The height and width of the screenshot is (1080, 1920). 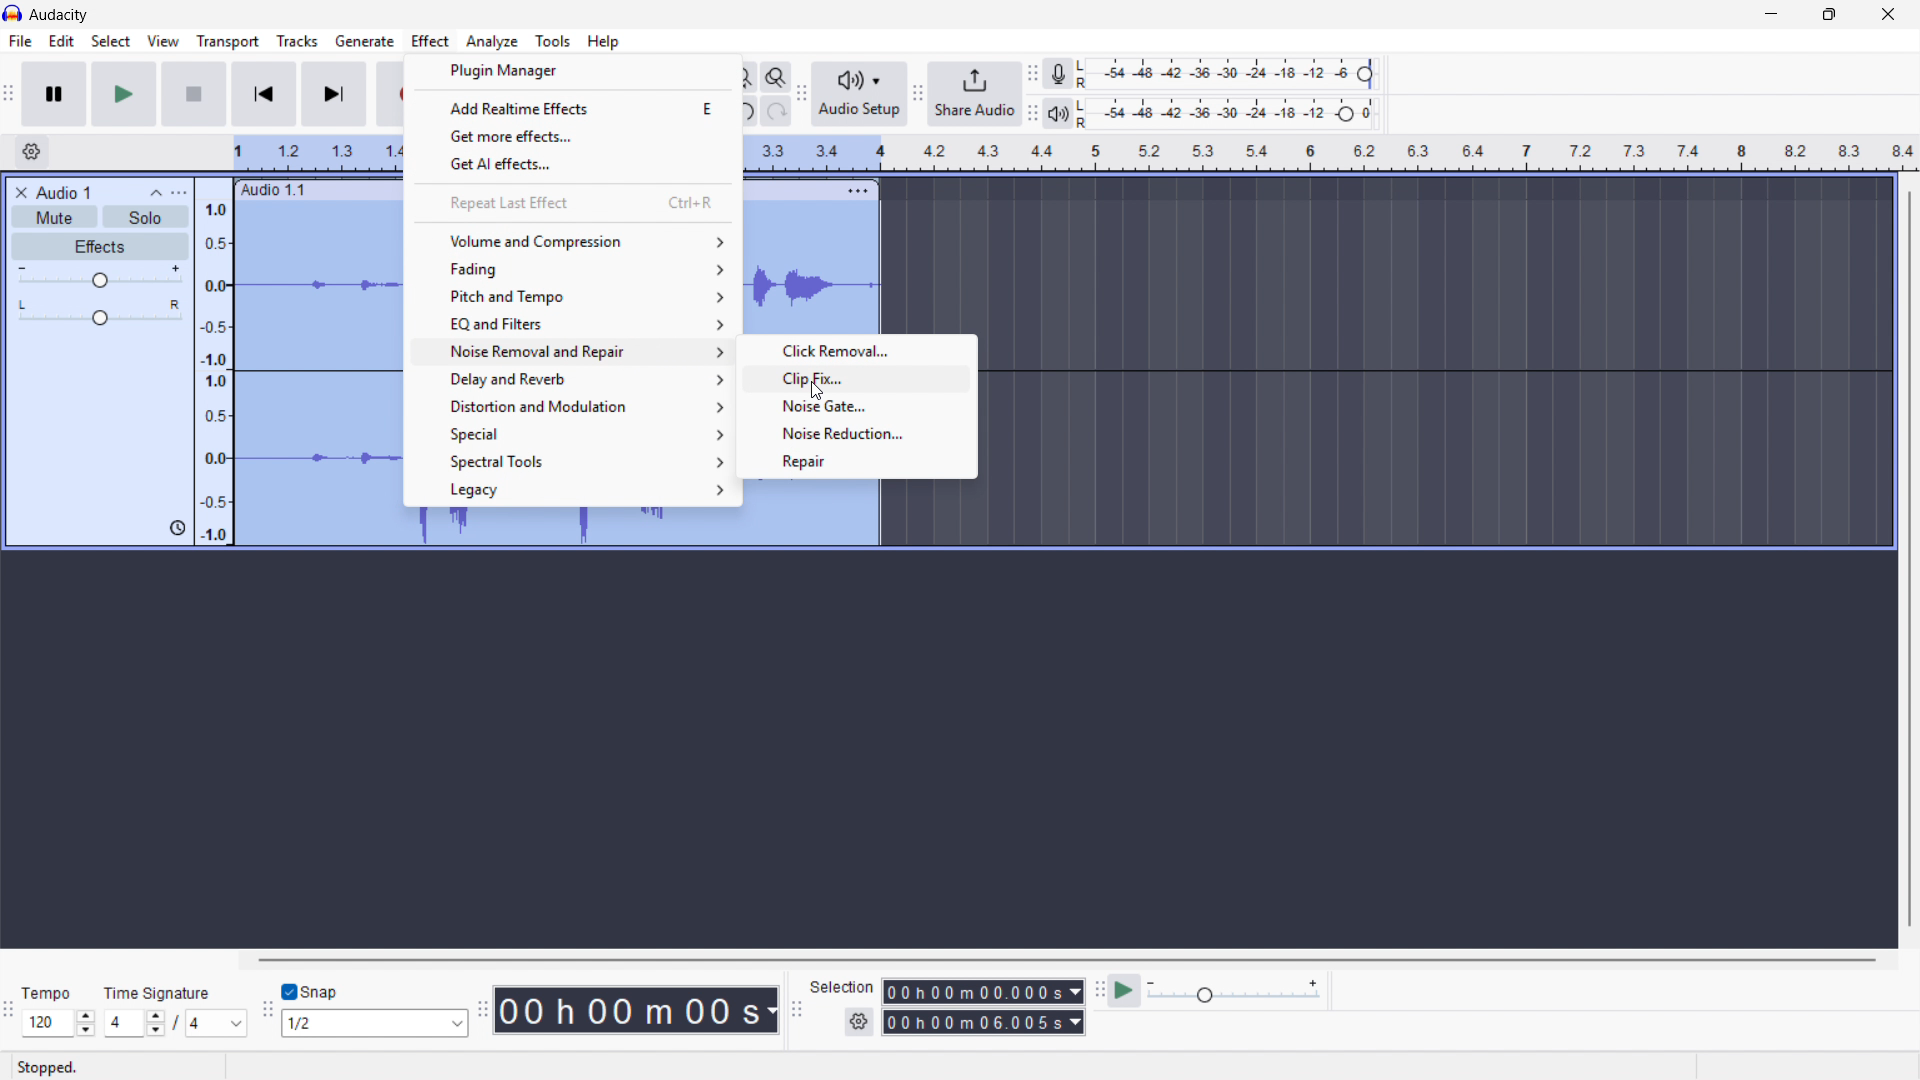 What do you see at coordinates (974, 94) in the screenshot?
I see `Share audio` at bounding box center [974, 94].